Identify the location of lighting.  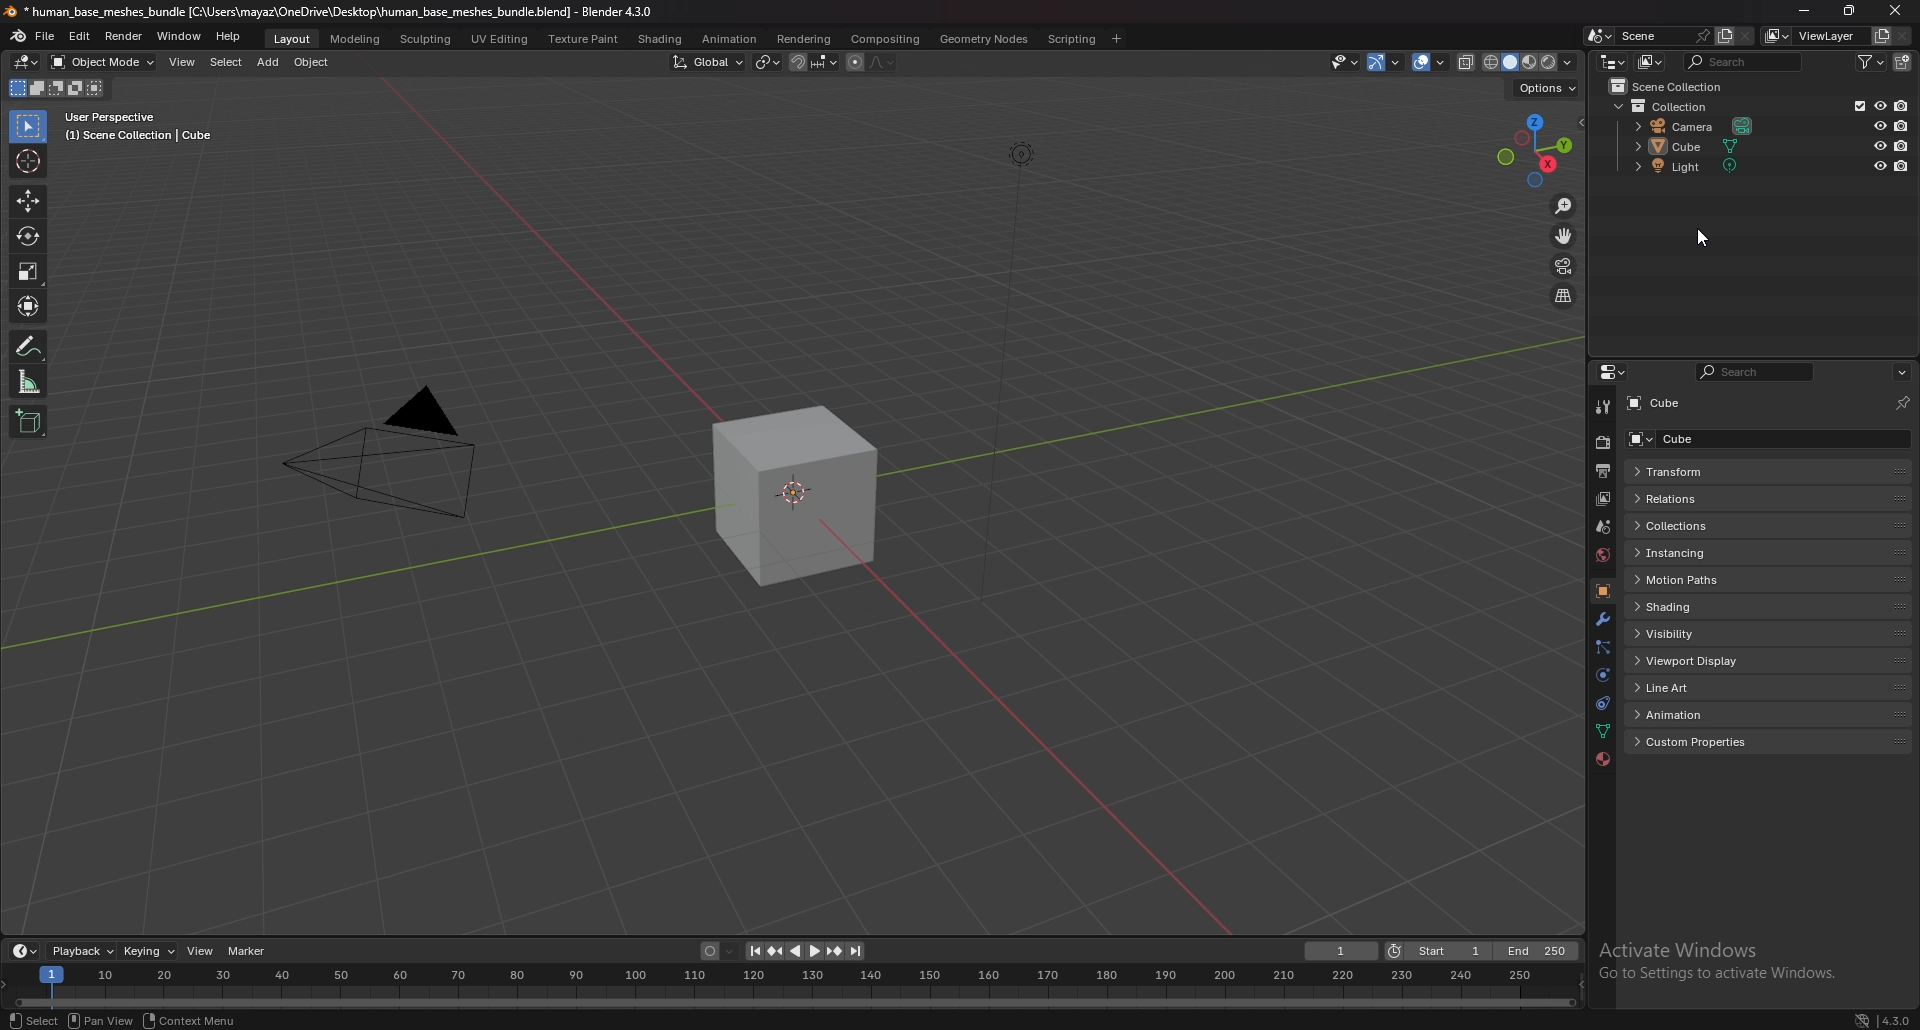
(1021, 154).